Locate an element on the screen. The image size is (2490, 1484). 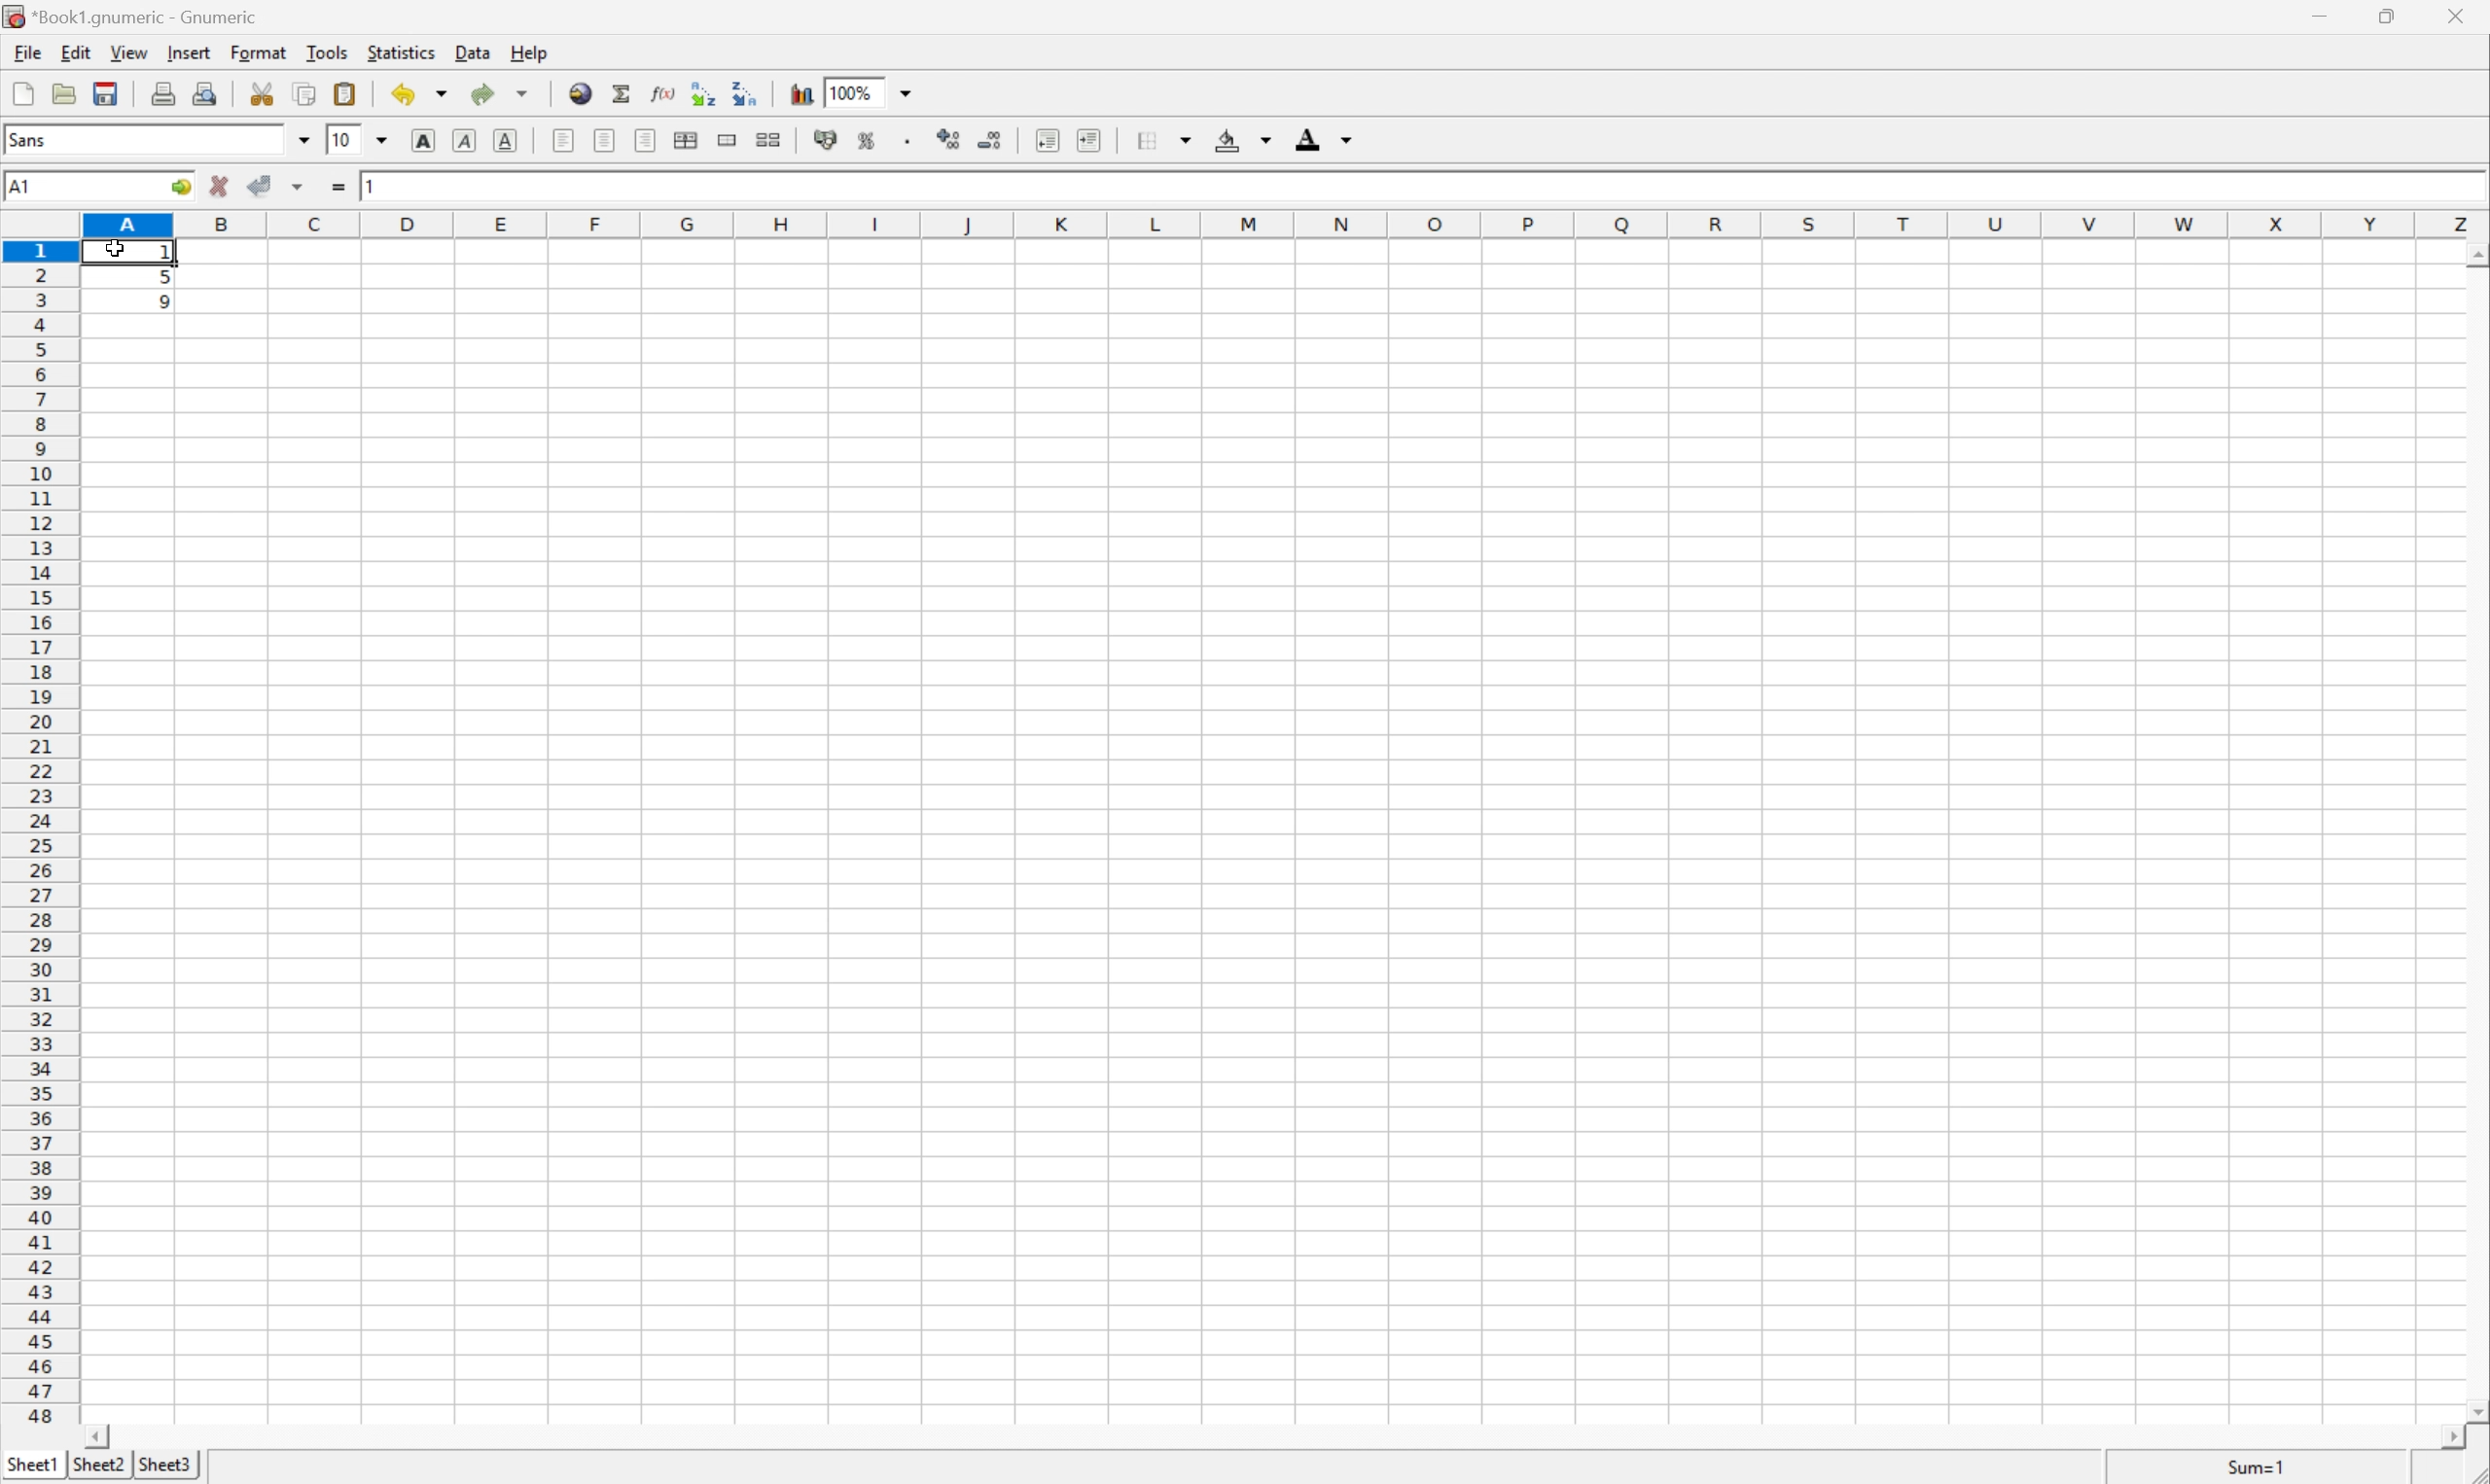
file is located at coordinates (24, 50).